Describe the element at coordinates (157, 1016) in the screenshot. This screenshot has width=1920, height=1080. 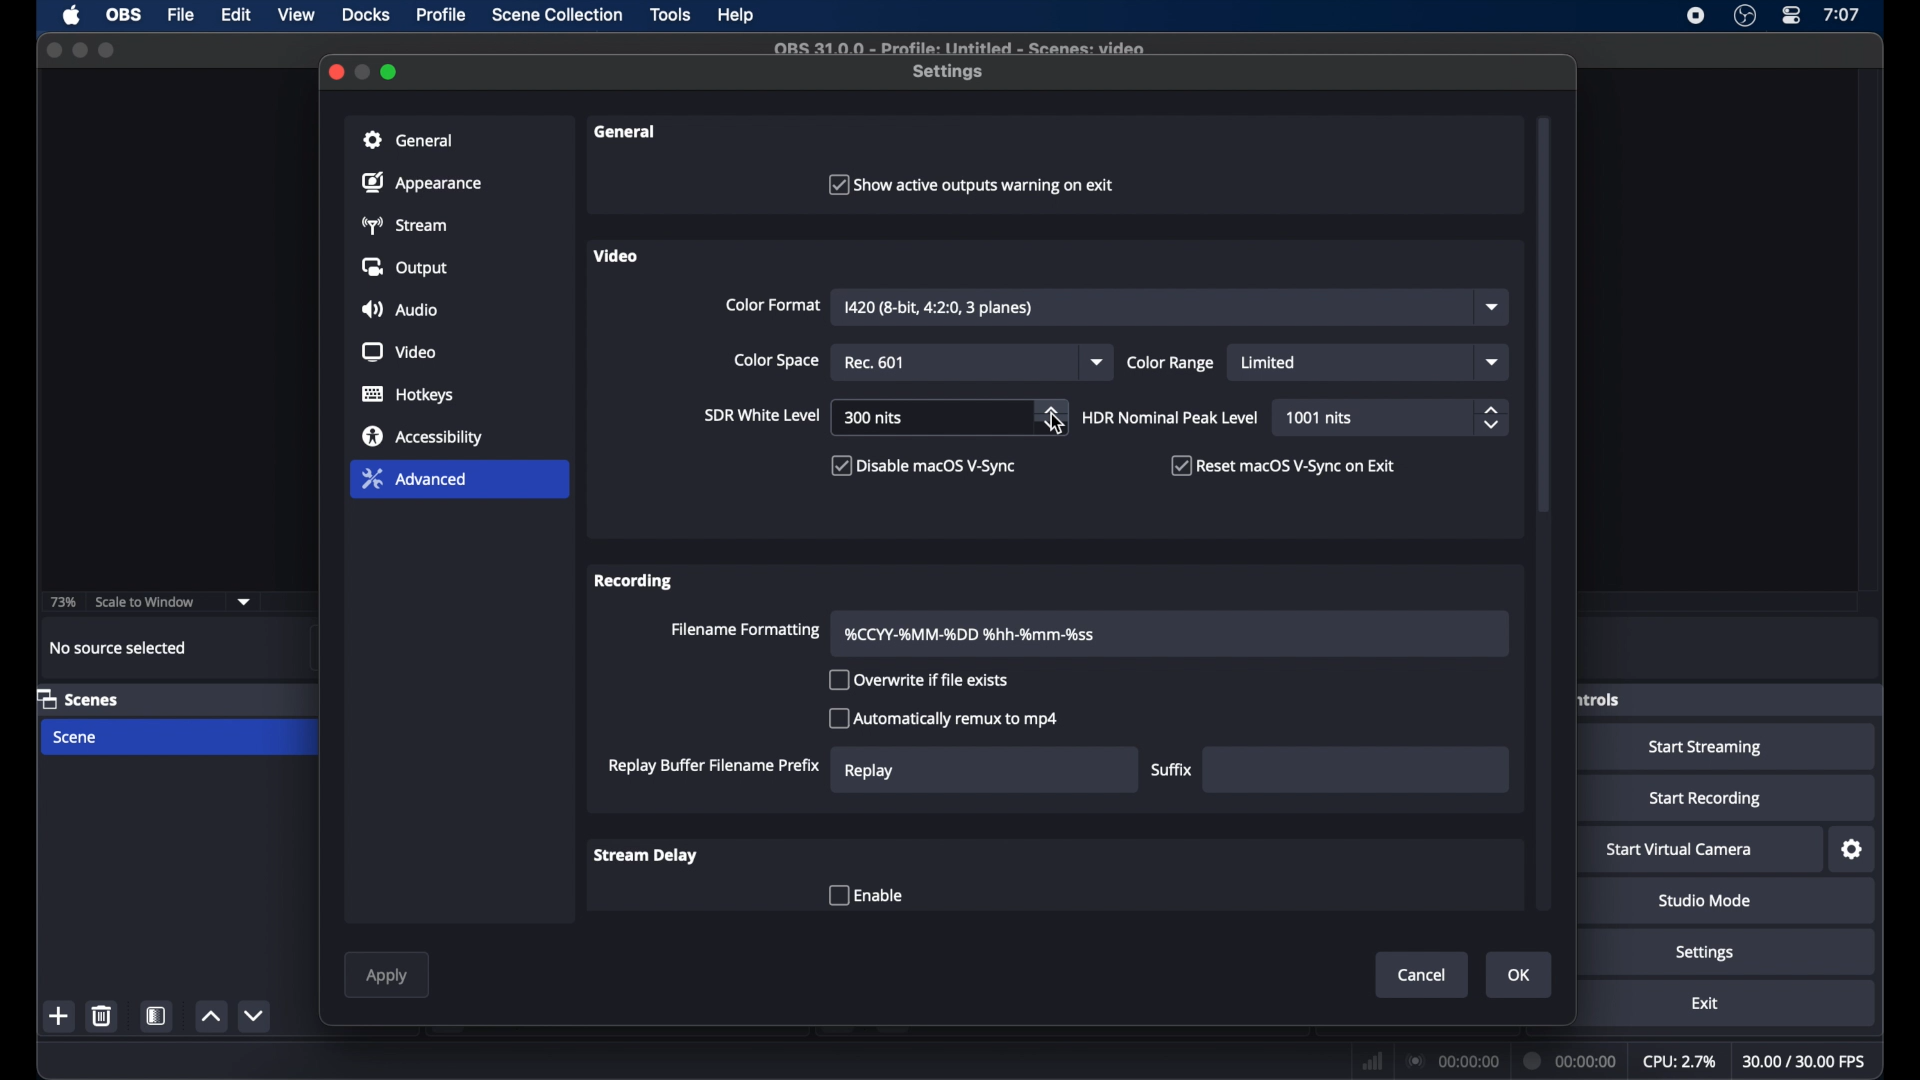
I see `scene filters` at that location.